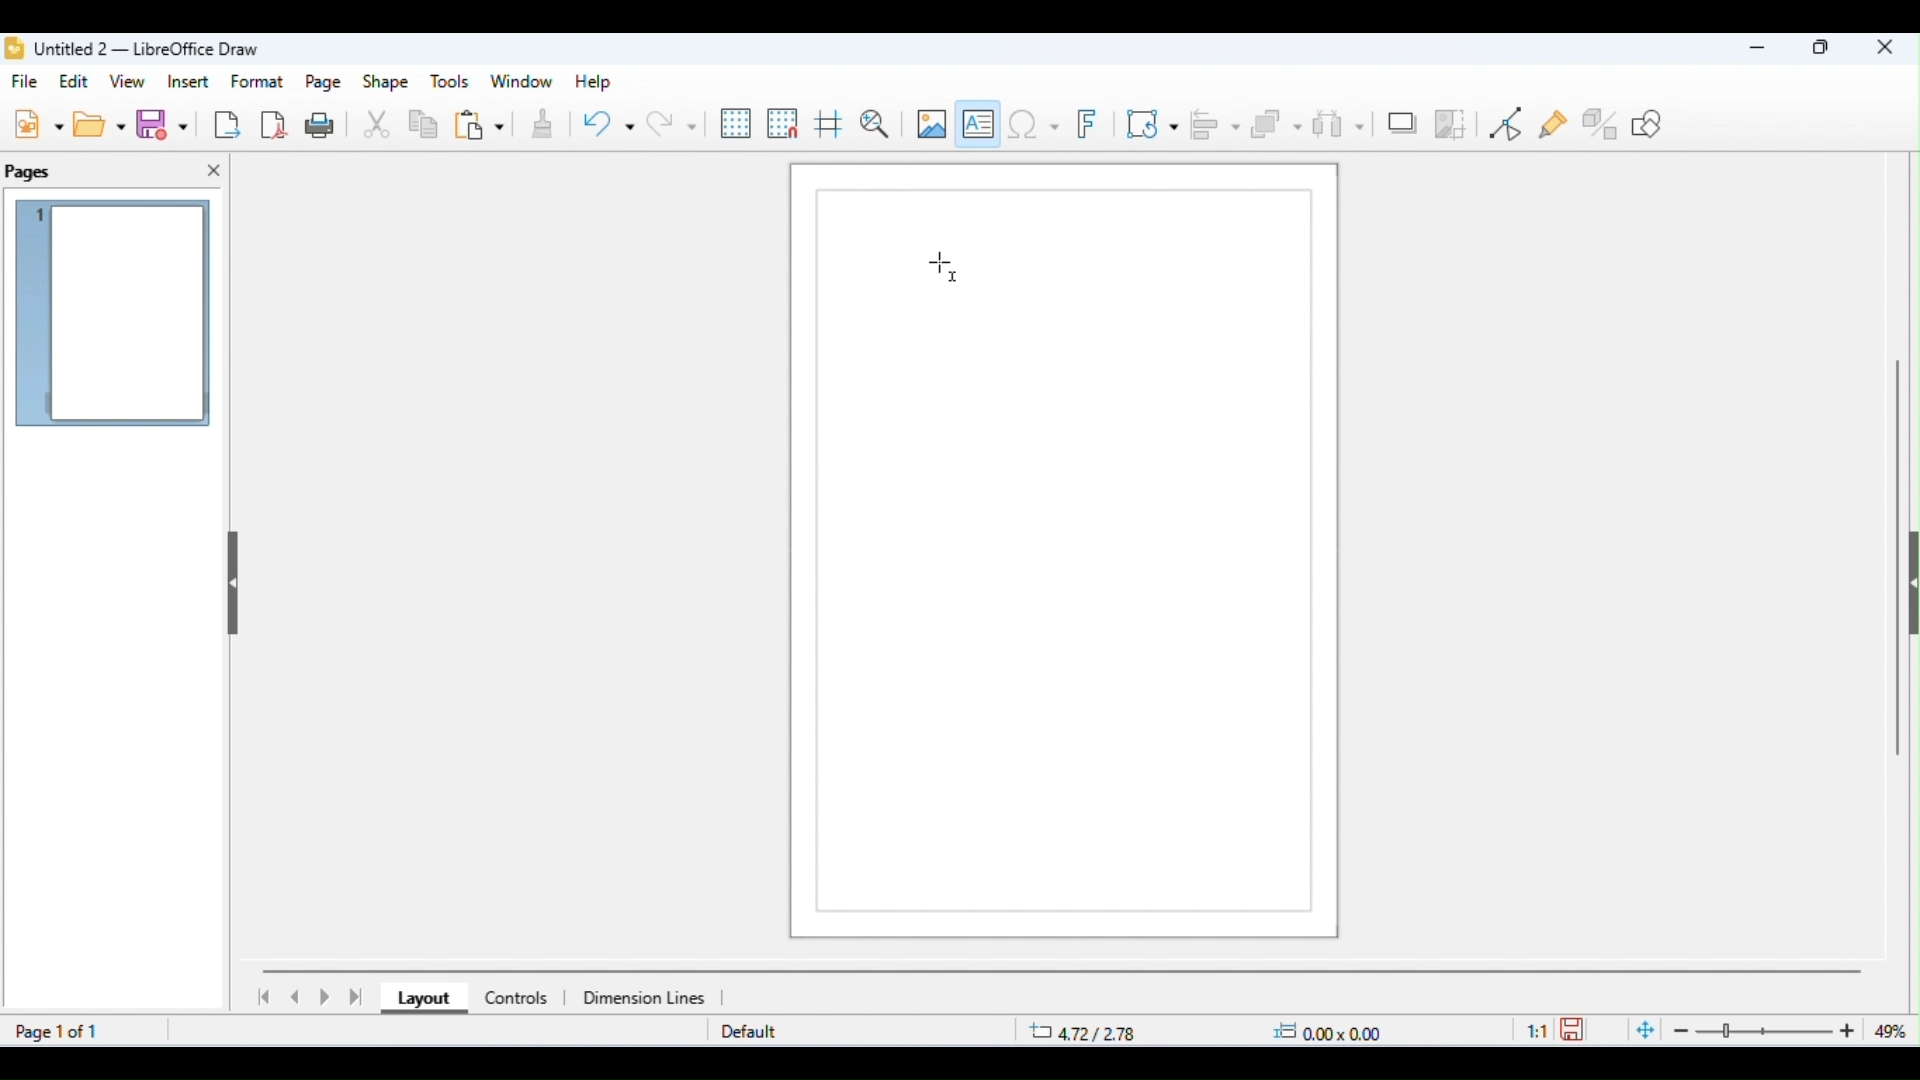  Describe the element at coordinates (647, 997) in the screenshot. I see `dimensions line` at that location.